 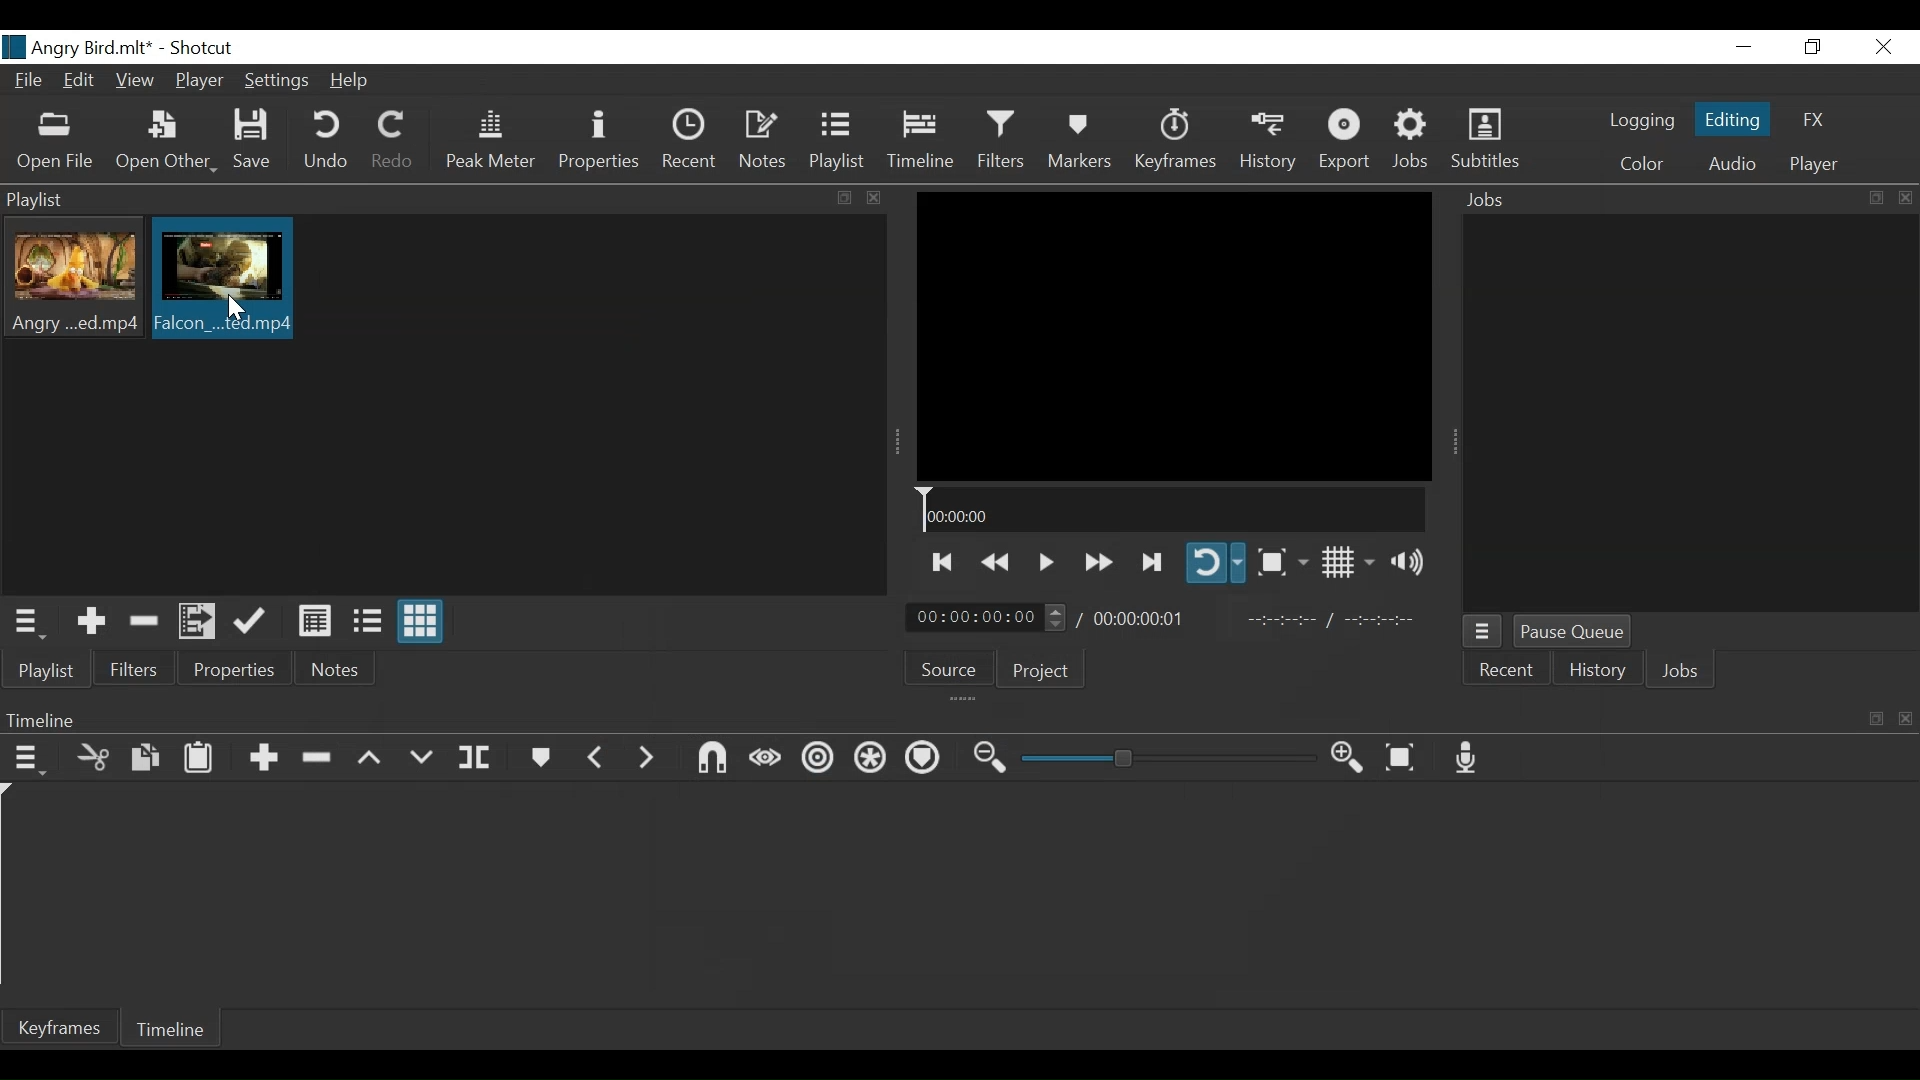 What do you see at coordinates (1731, 166) in the screenshot?
I see `Audio` at bounding box center [1731, 166].